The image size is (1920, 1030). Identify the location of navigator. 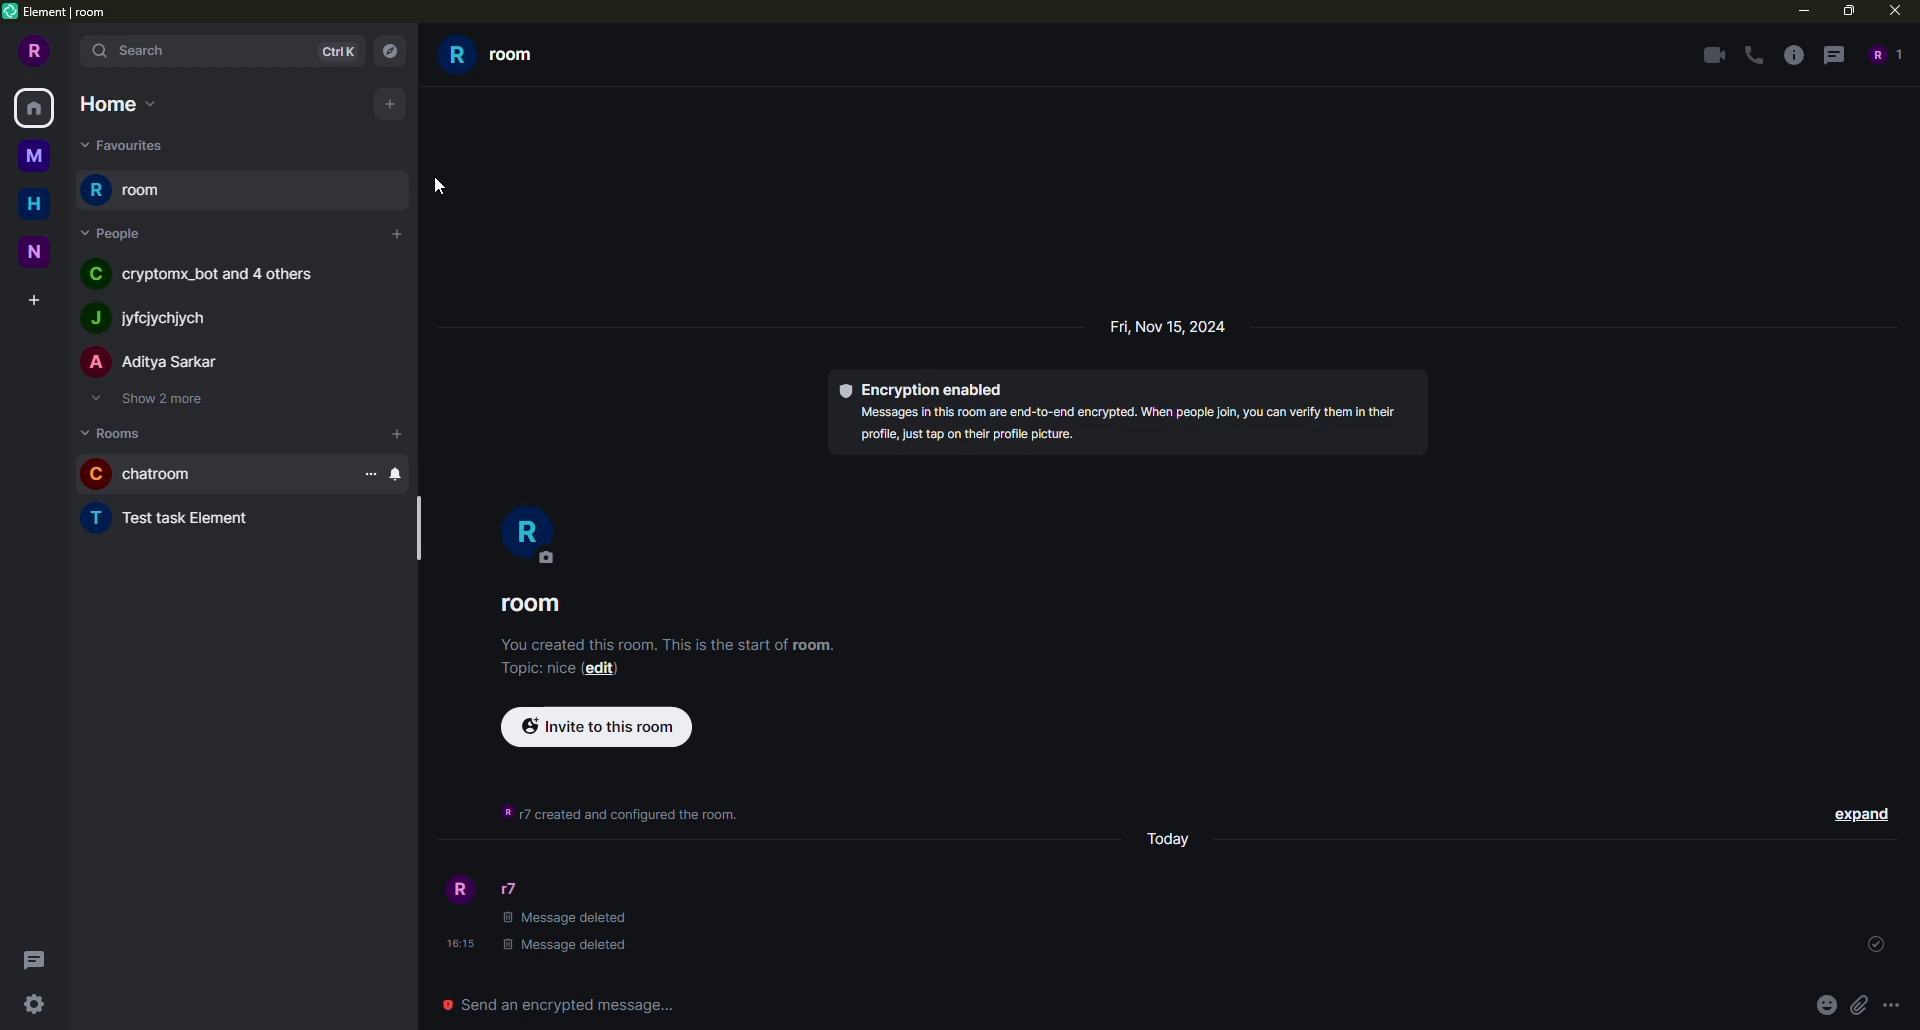
(394, 51).